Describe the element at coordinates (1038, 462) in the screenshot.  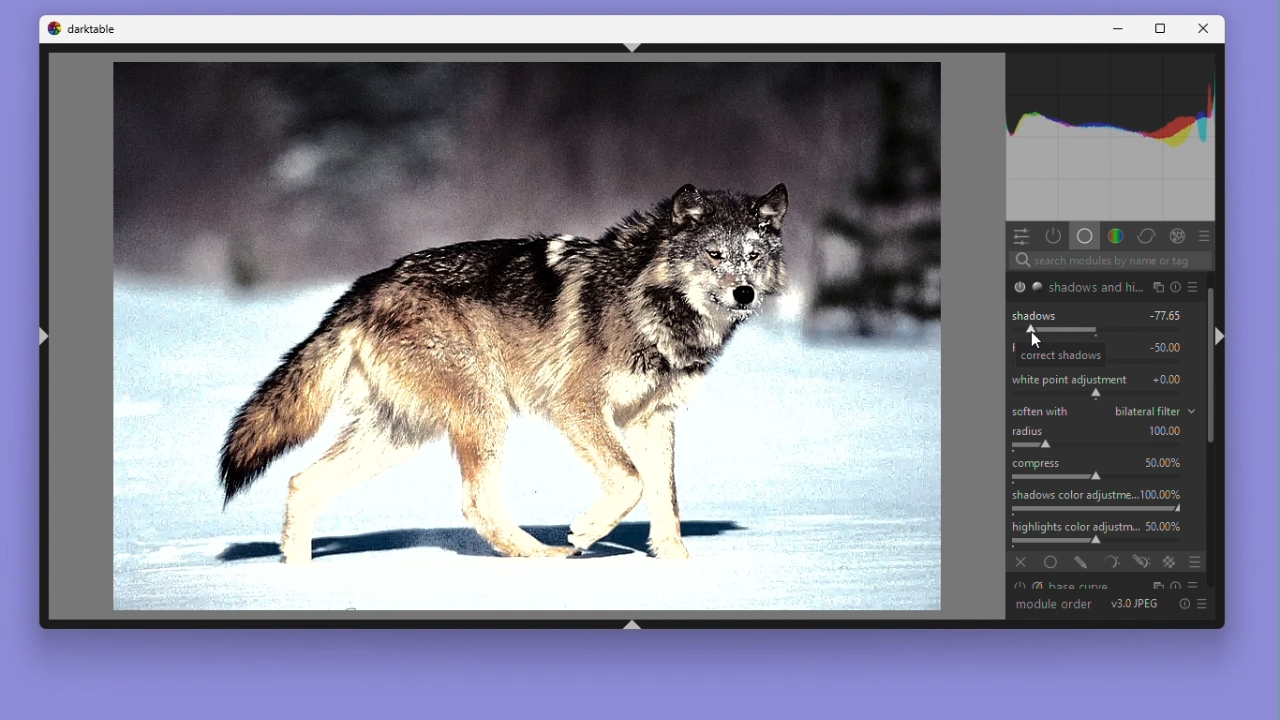
I see `Compress` at that location.